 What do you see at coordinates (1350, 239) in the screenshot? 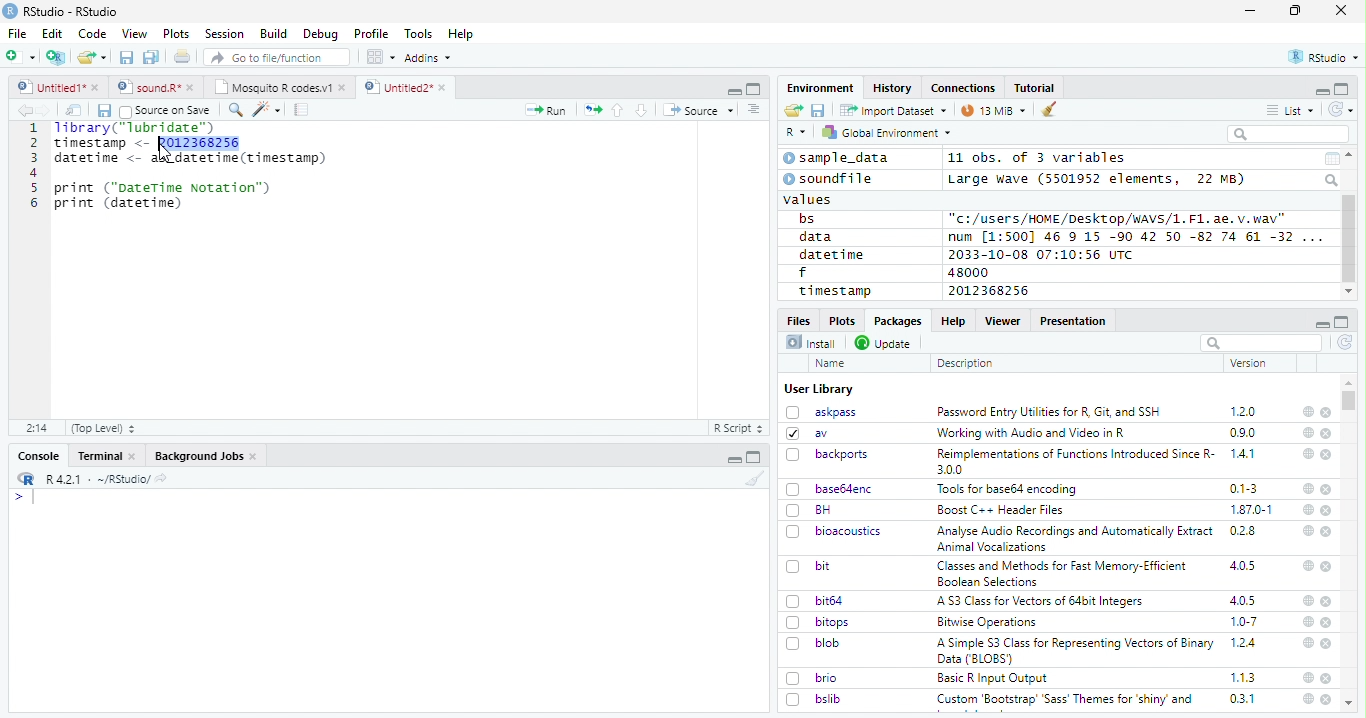
I see `Scroll bar` at bounding box center [1350, 239].